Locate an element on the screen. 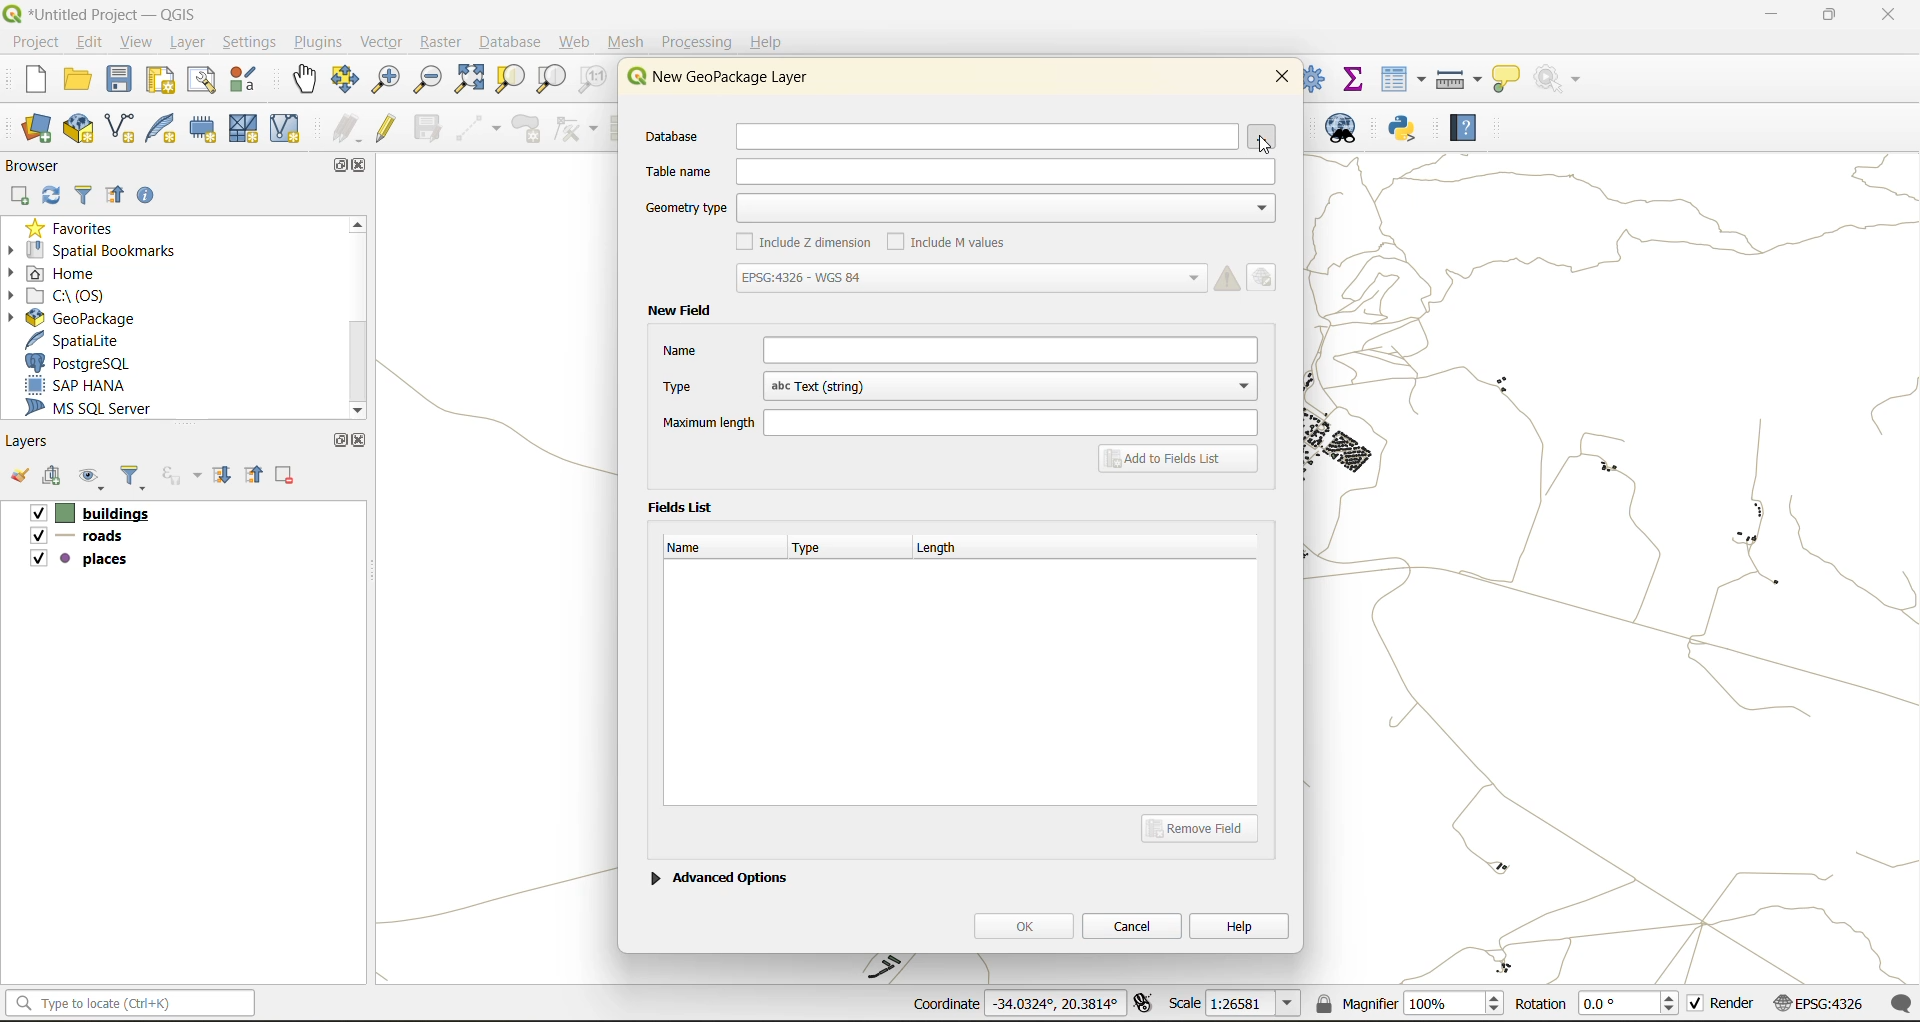  roads is located at coordinates (81, 539).